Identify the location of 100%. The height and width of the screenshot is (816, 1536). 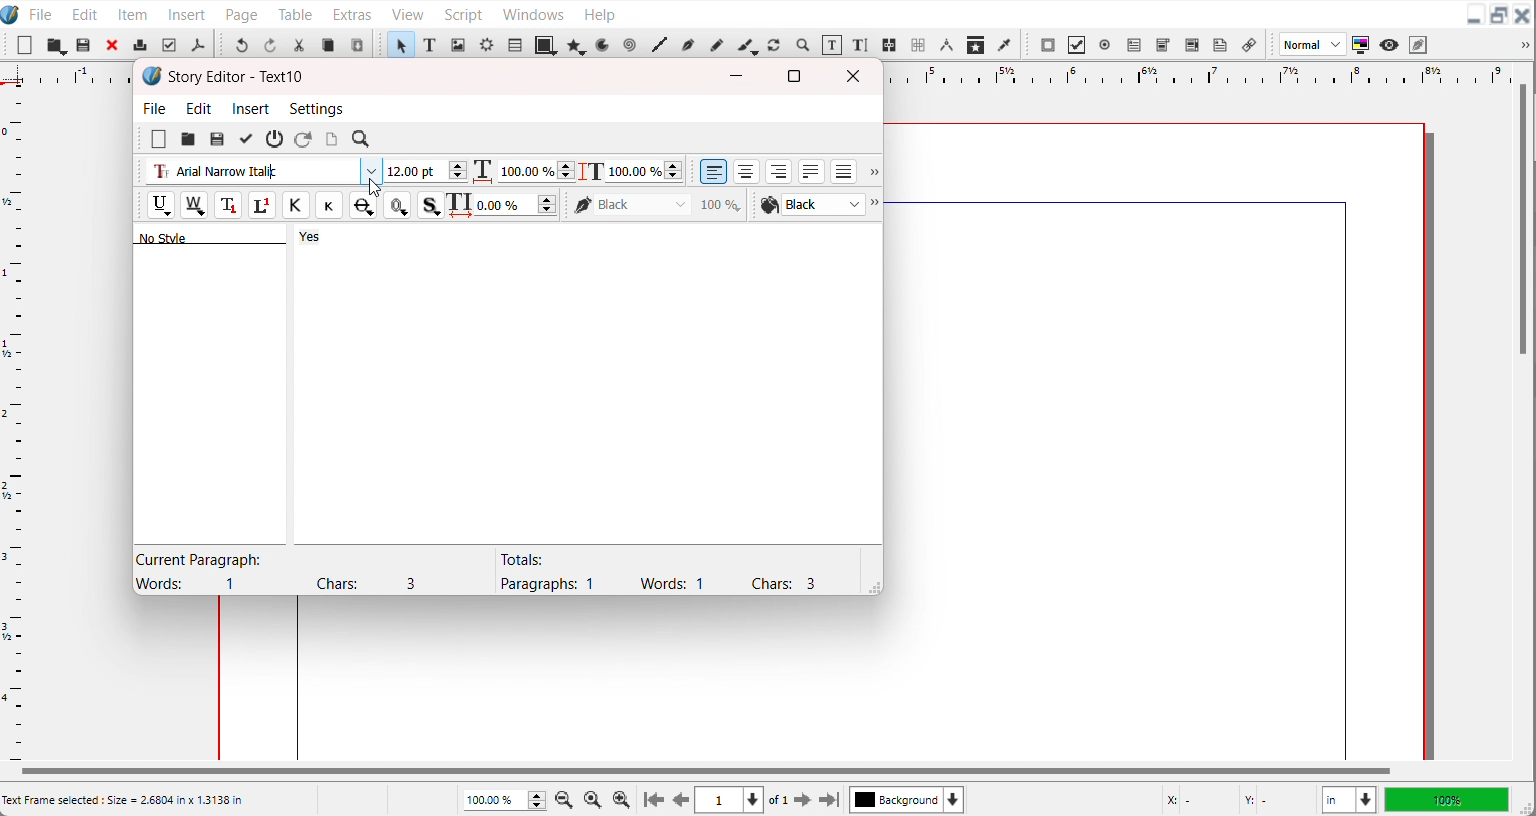
(1446, 799).